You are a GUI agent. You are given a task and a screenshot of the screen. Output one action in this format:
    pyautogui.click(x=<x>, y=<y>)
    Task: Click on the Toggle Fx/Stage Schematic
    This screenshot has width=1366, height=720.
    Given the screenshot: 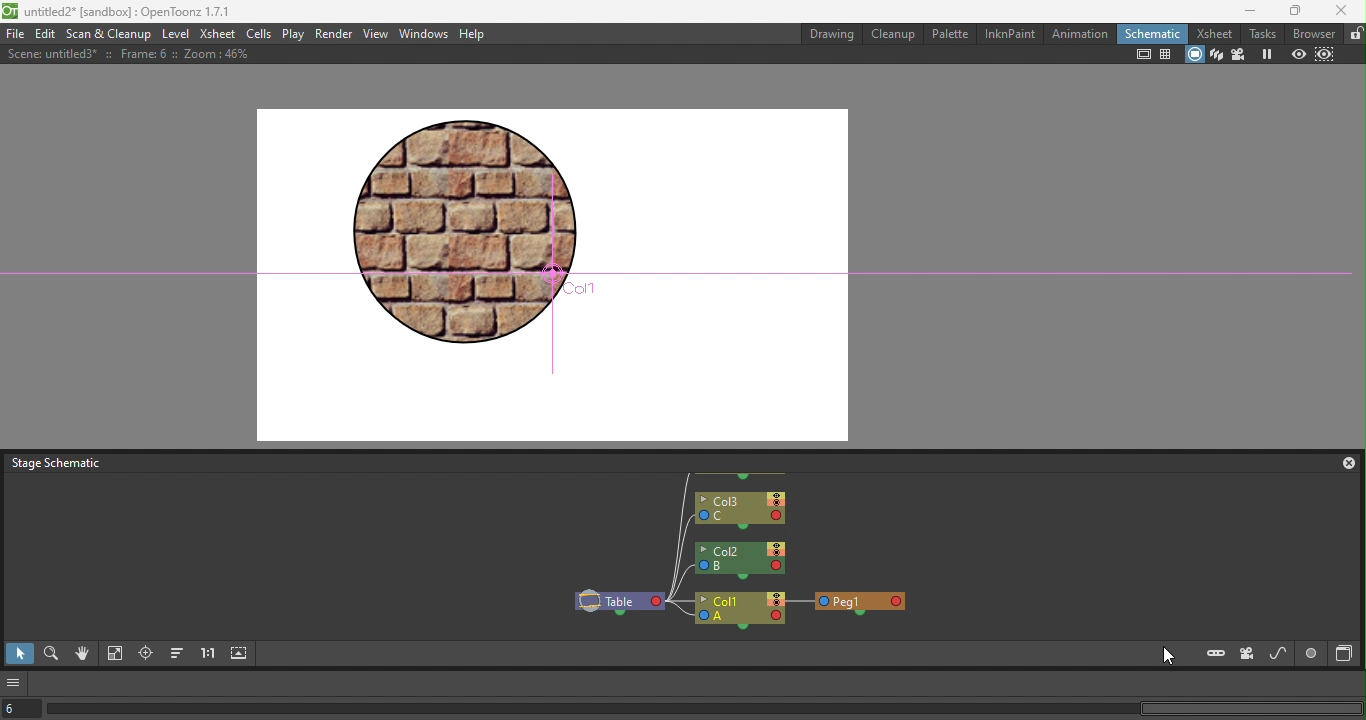 What is the action you would take?
    pyautogui.click(x=1347, y=654)
    